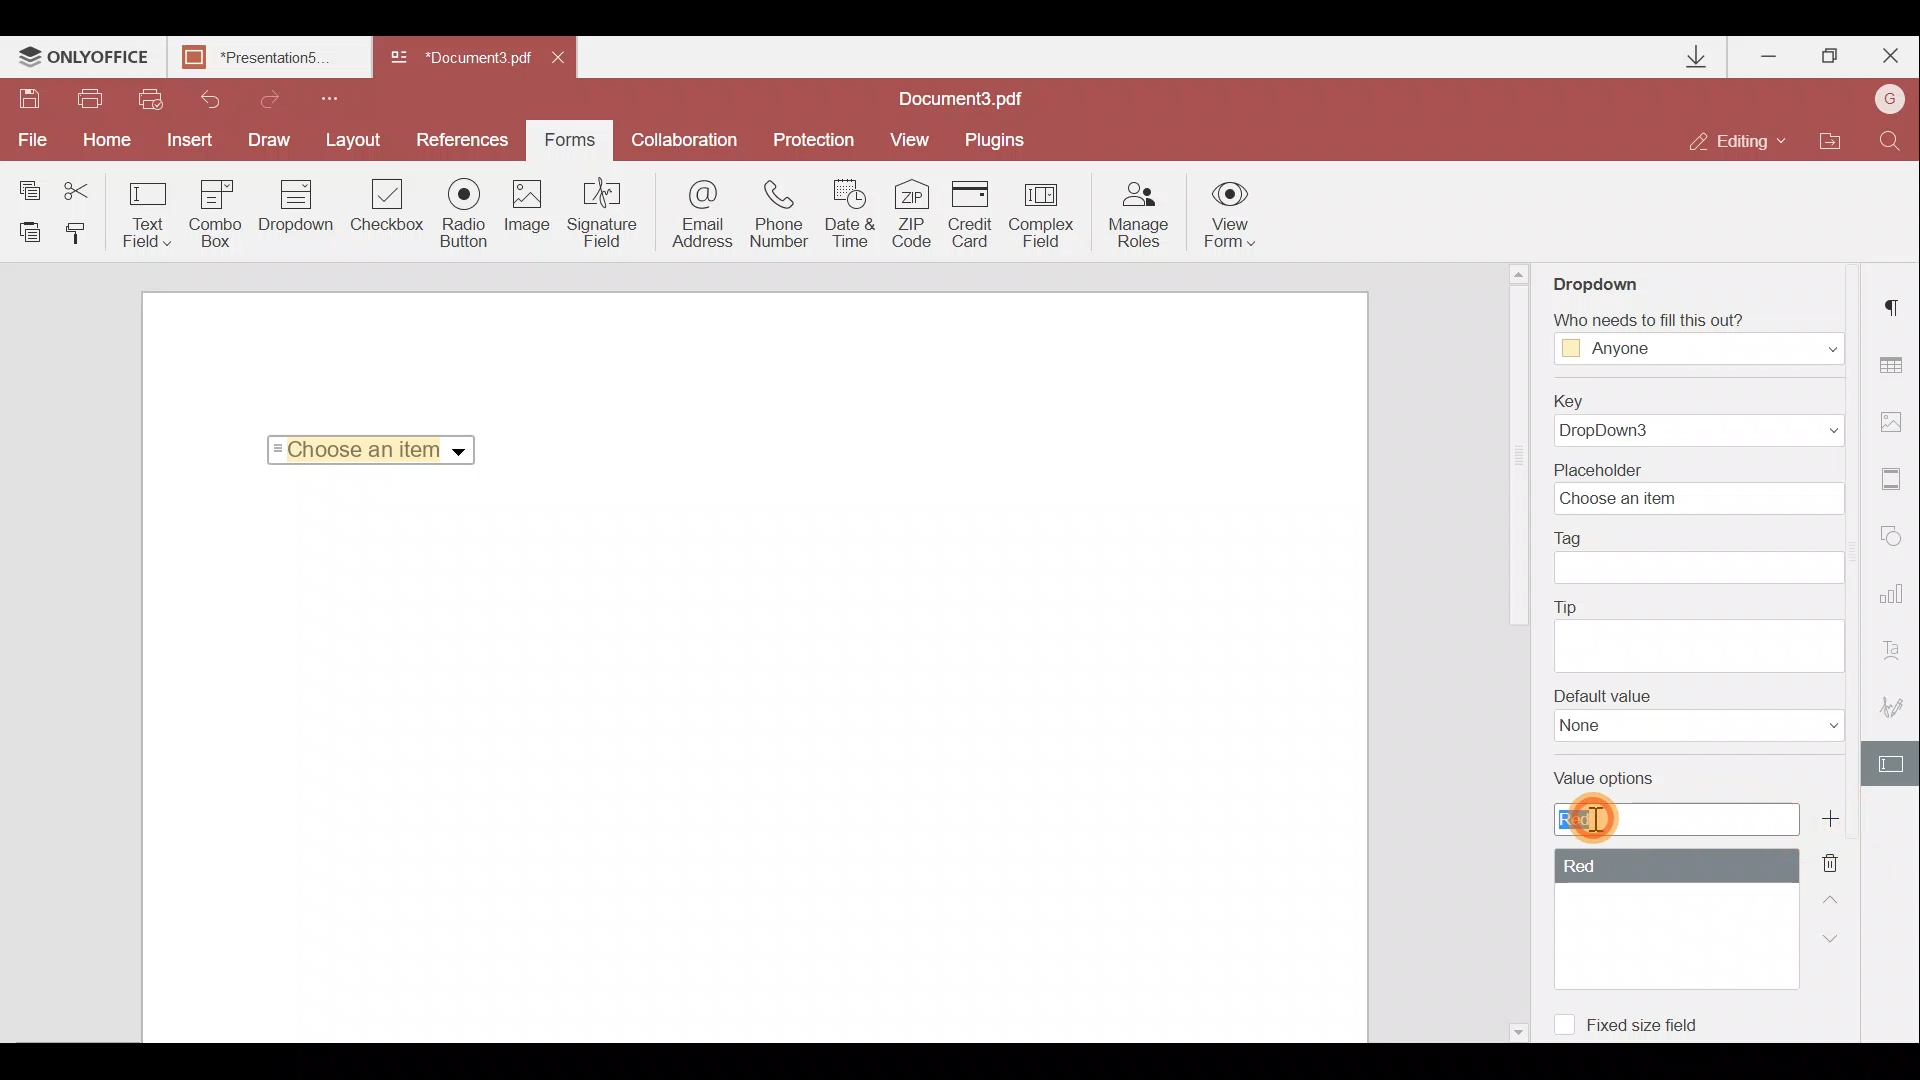 Image resolution: width=1920 pixels, height=1080 pixels. I want to click on Find, so click(1894, 140).